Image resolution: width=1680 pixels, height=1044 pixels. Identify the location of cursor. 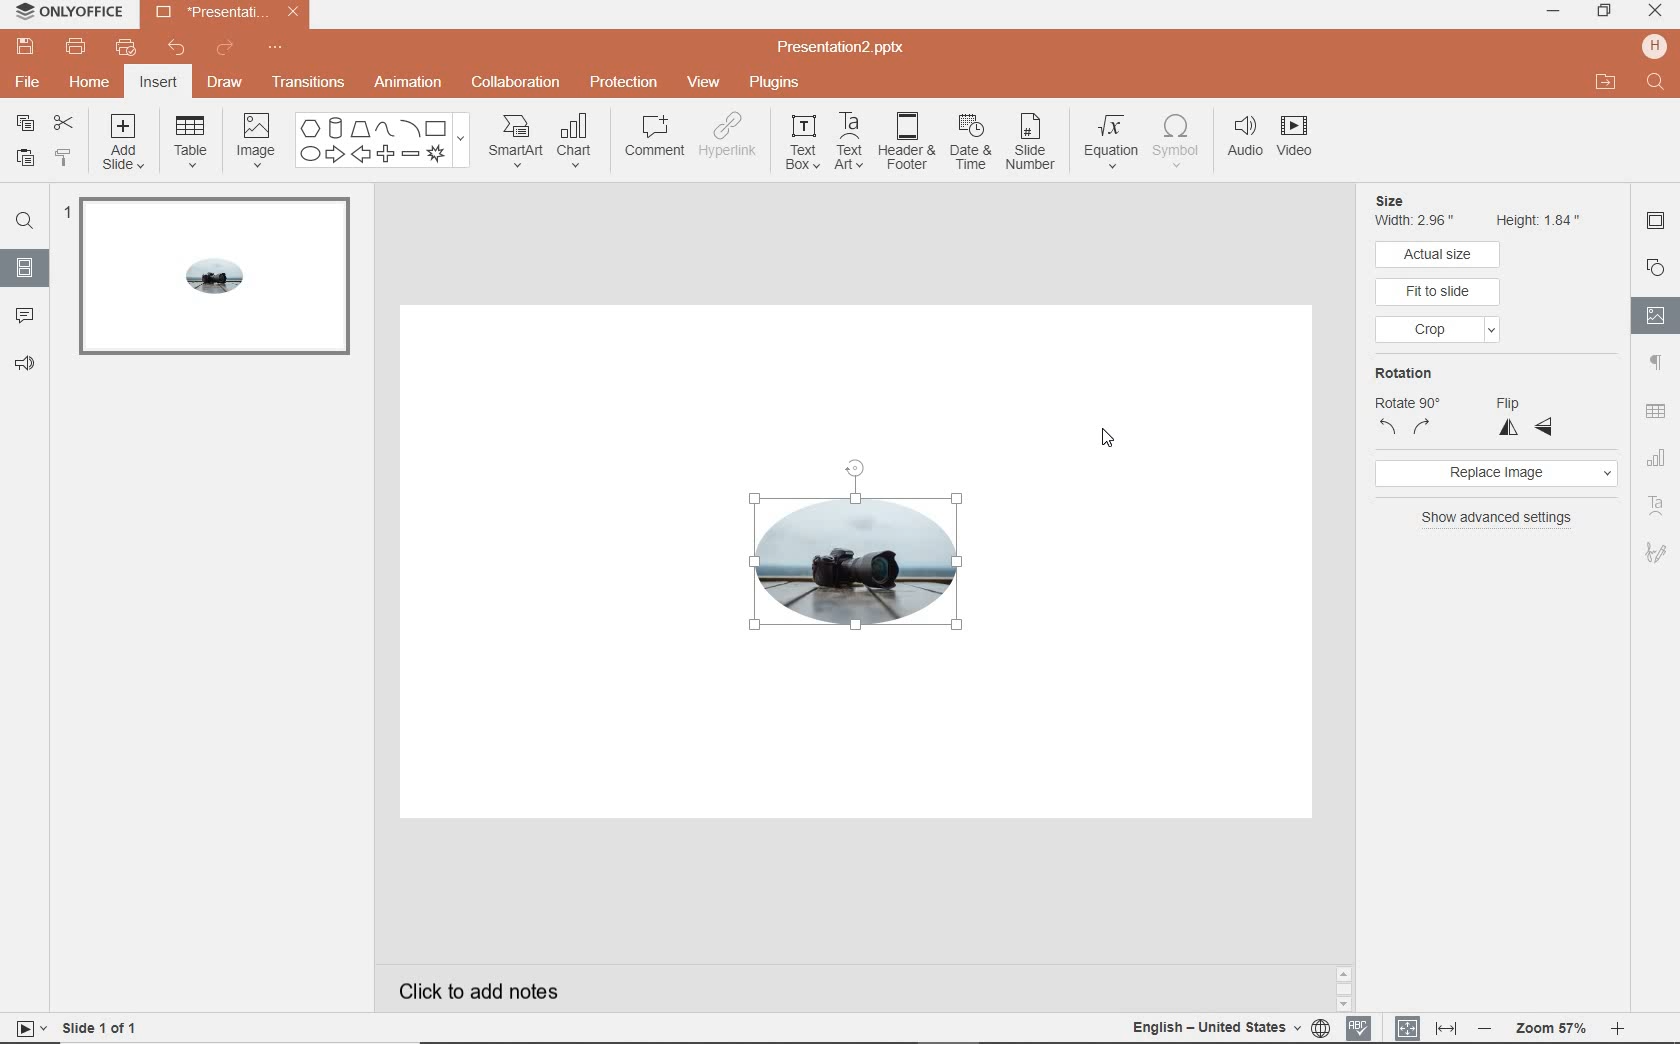
(1106, 441).